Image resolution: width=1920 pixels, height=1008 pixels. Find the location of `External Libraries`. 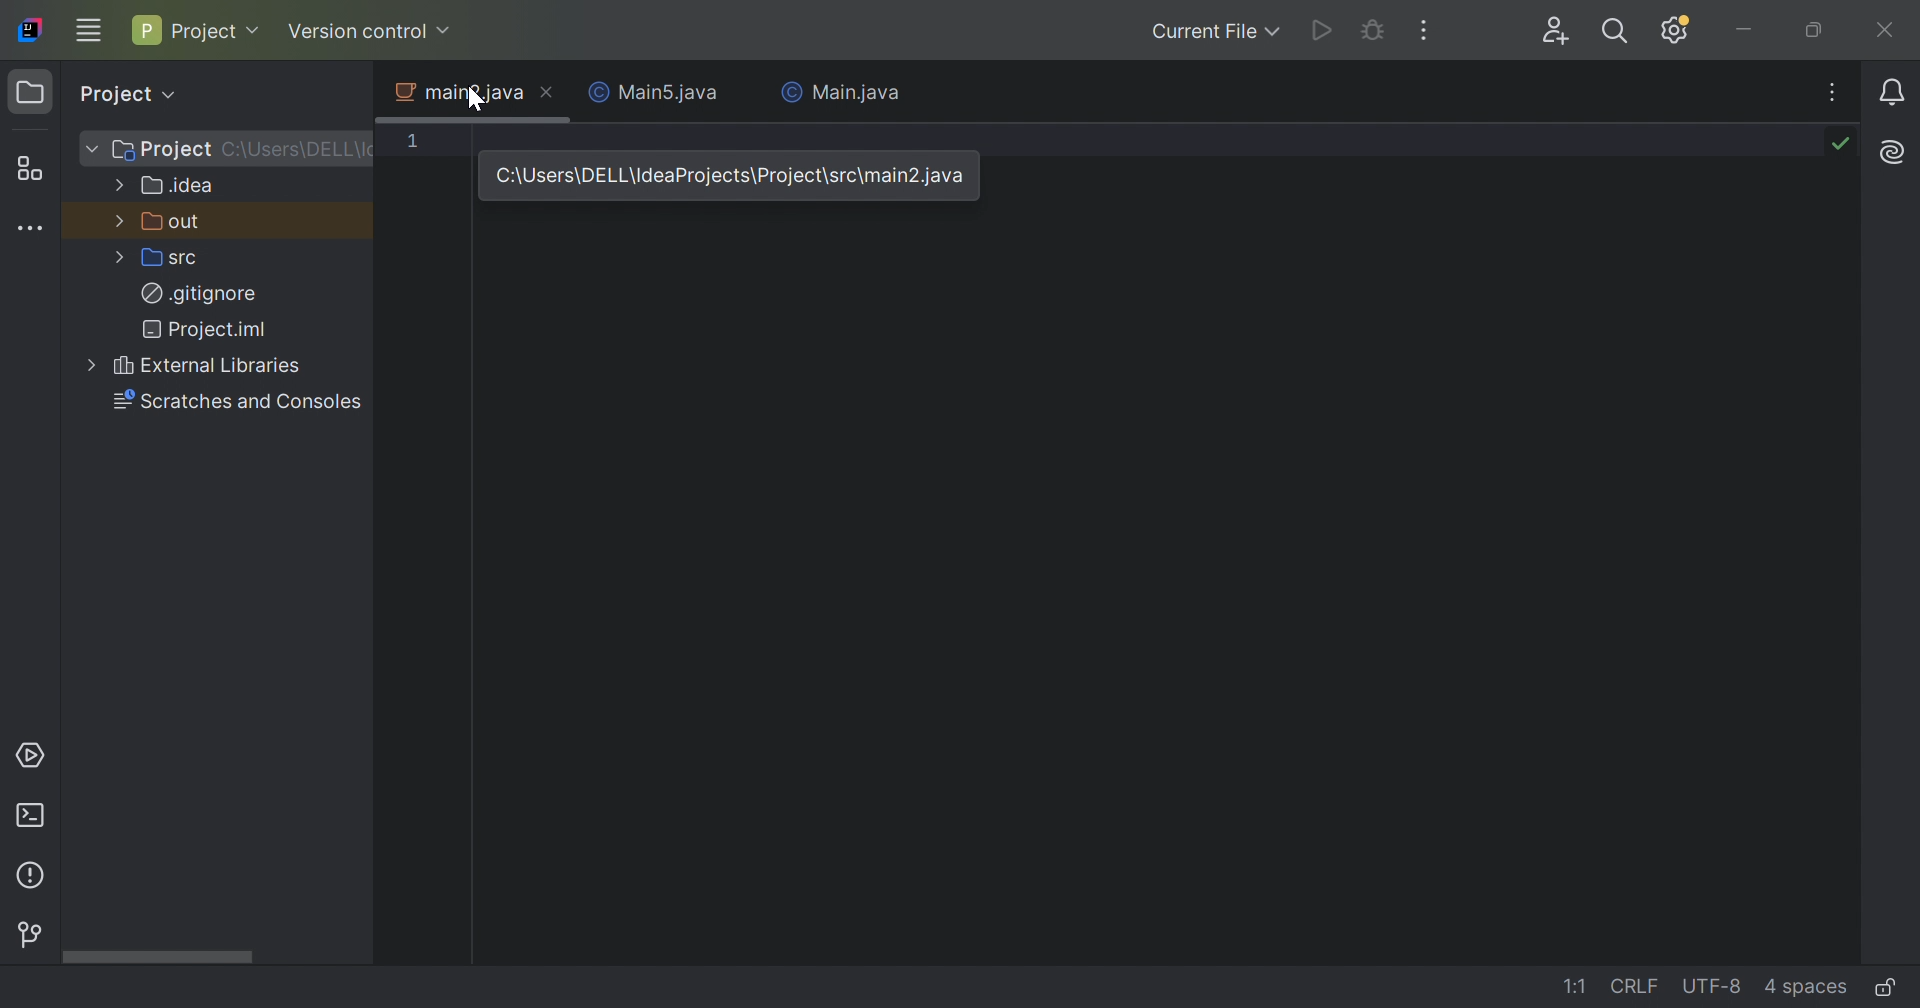

External Libraries is located at coordinates (210, 366).